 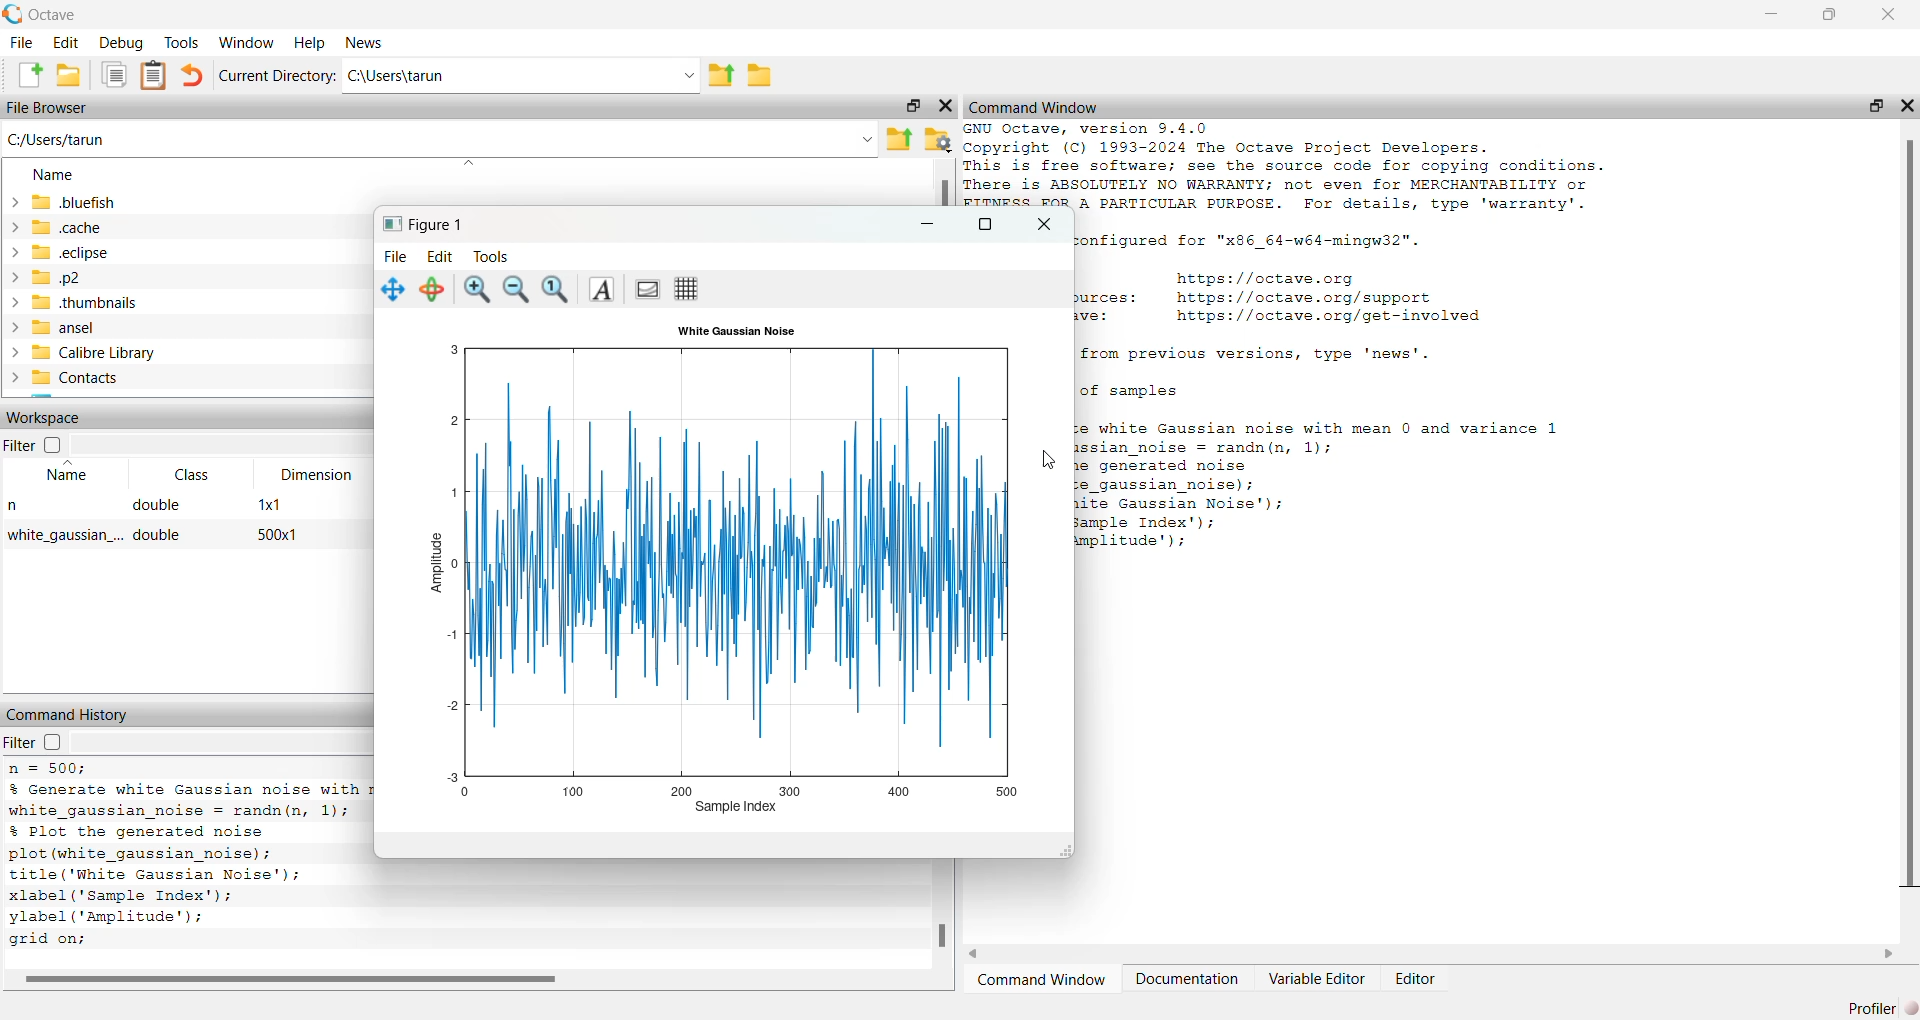 I want to click on % Generate white Gaussian noise with mean 0 and variance 1
white_gaussian_noise = randn(n, 1);

% Plot the generated noise

plot (white_gaussian_noise);

title ('White Gaussian Noise');

xlabel (Sample Index');

ylabel (‘Amplitude’);

grid on;

# Octave 9.4.0, Wed Feb 26 00:37:43 2025 GMT <unknown@Richie_rich>, so click(x=189, y=859).